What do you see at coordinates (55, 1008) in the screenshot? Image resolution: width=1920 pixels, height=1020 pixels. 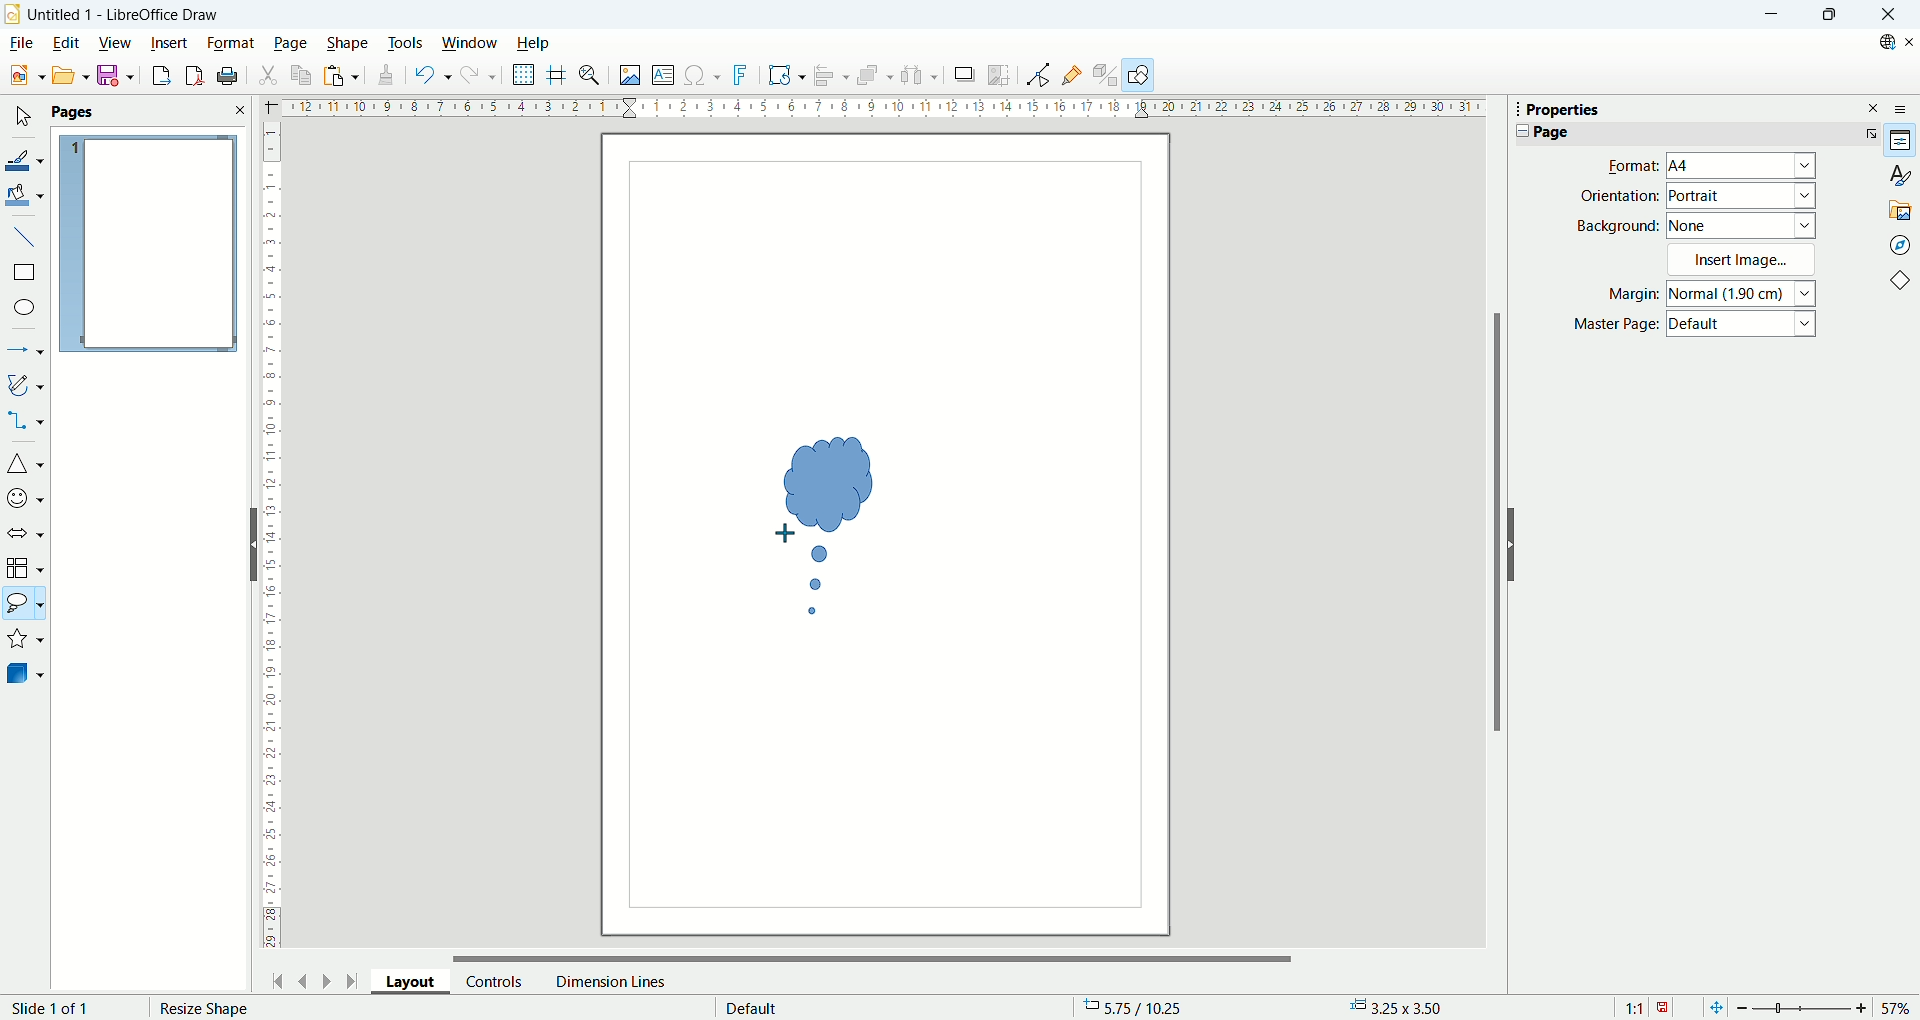 I see `slide number` at bounding box center [55, 1008].